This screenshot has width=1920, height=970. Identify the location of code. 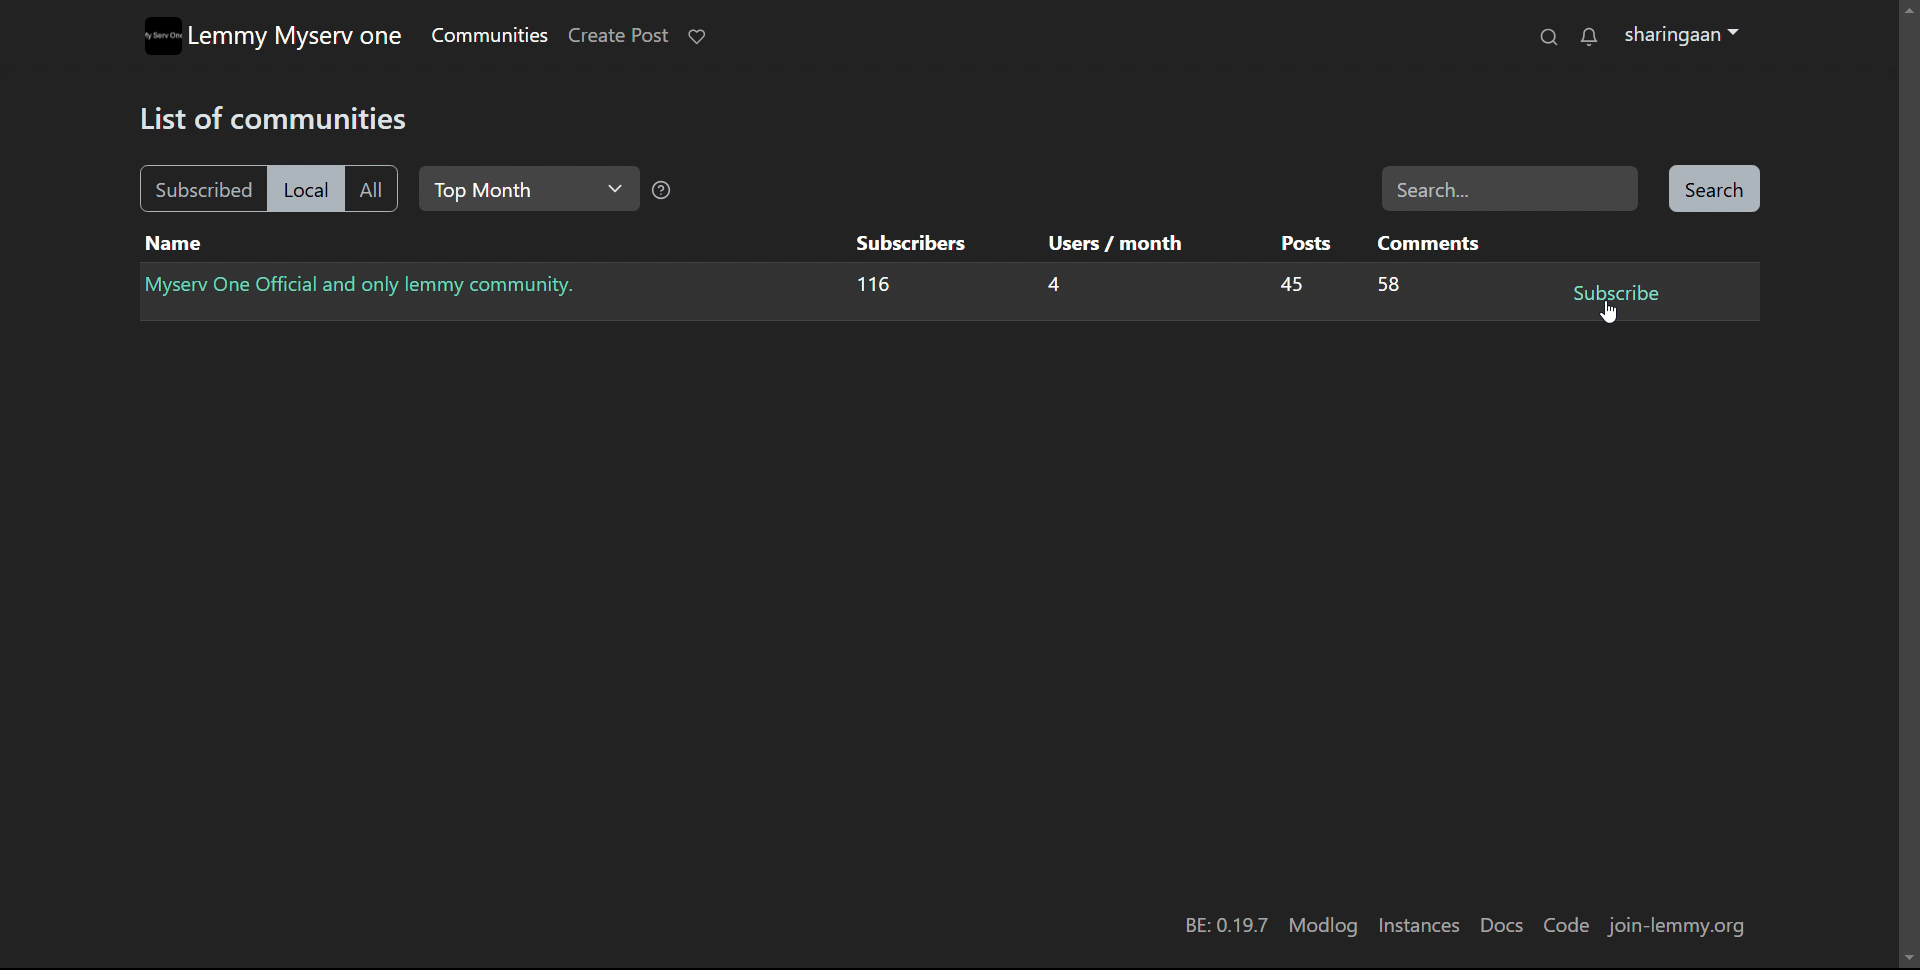
(1565, 925).